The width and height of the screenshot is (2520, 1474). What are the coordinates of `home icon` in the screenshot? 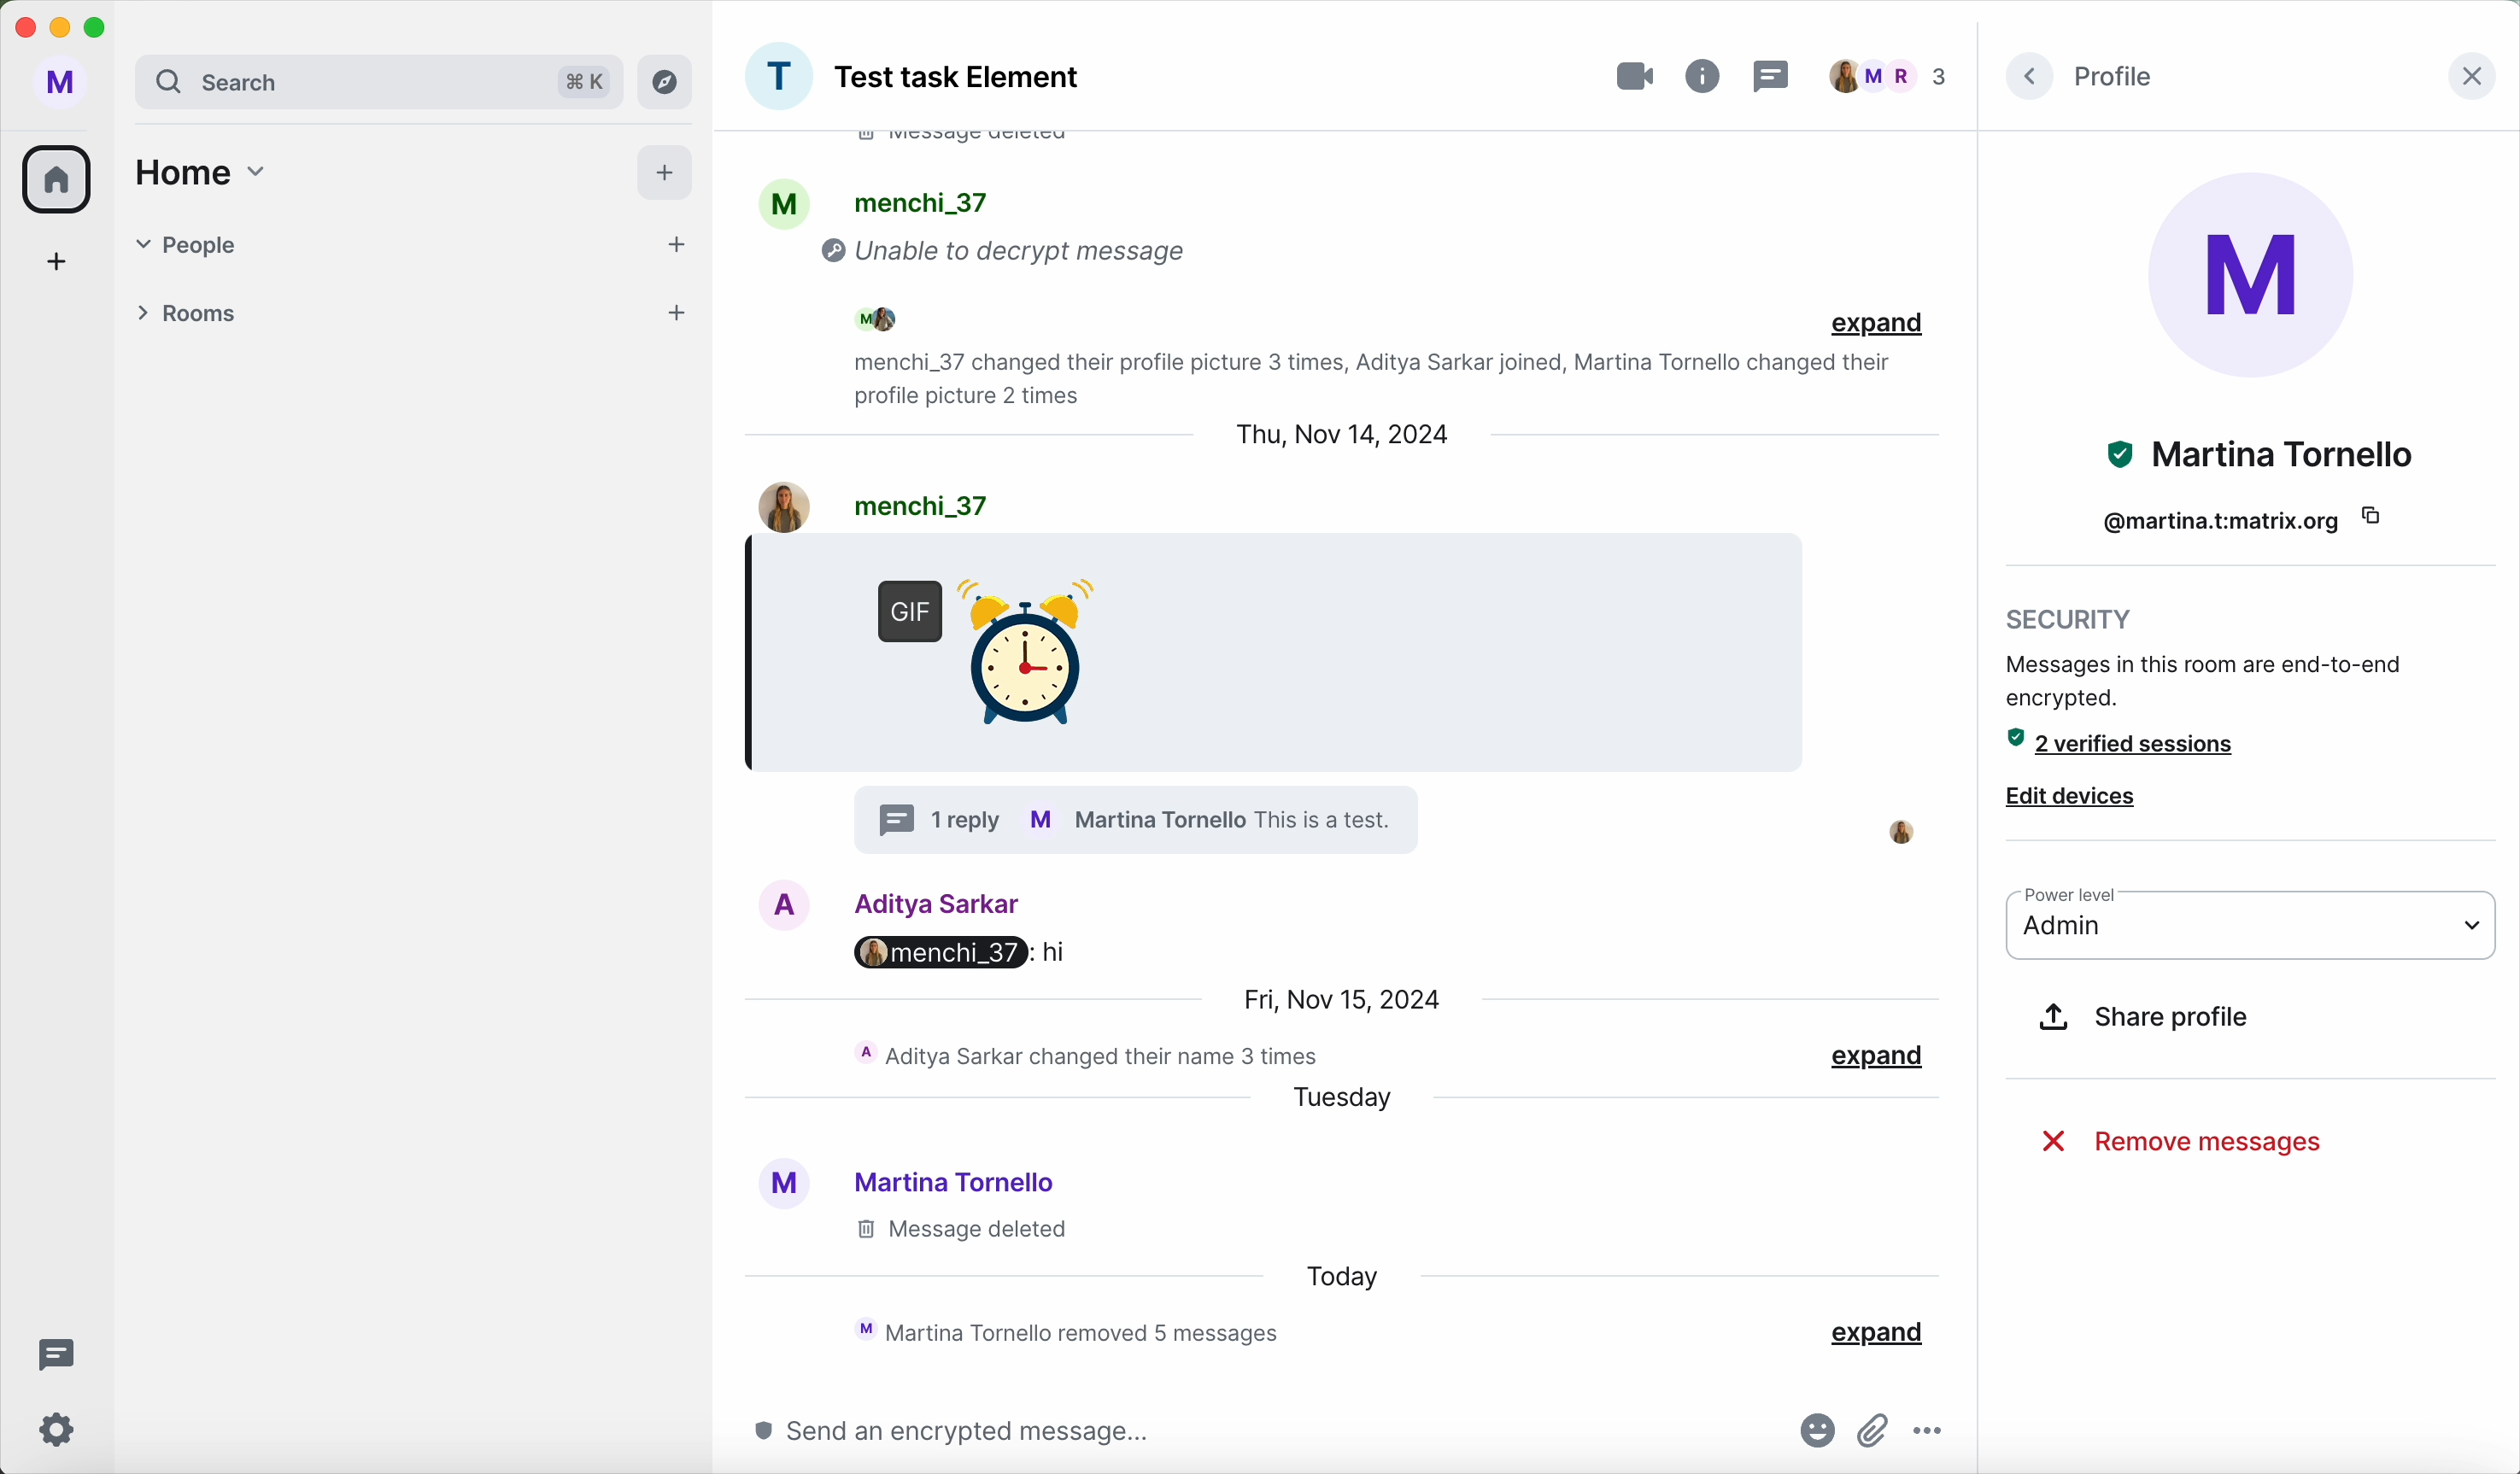 It's located at (61, 177).